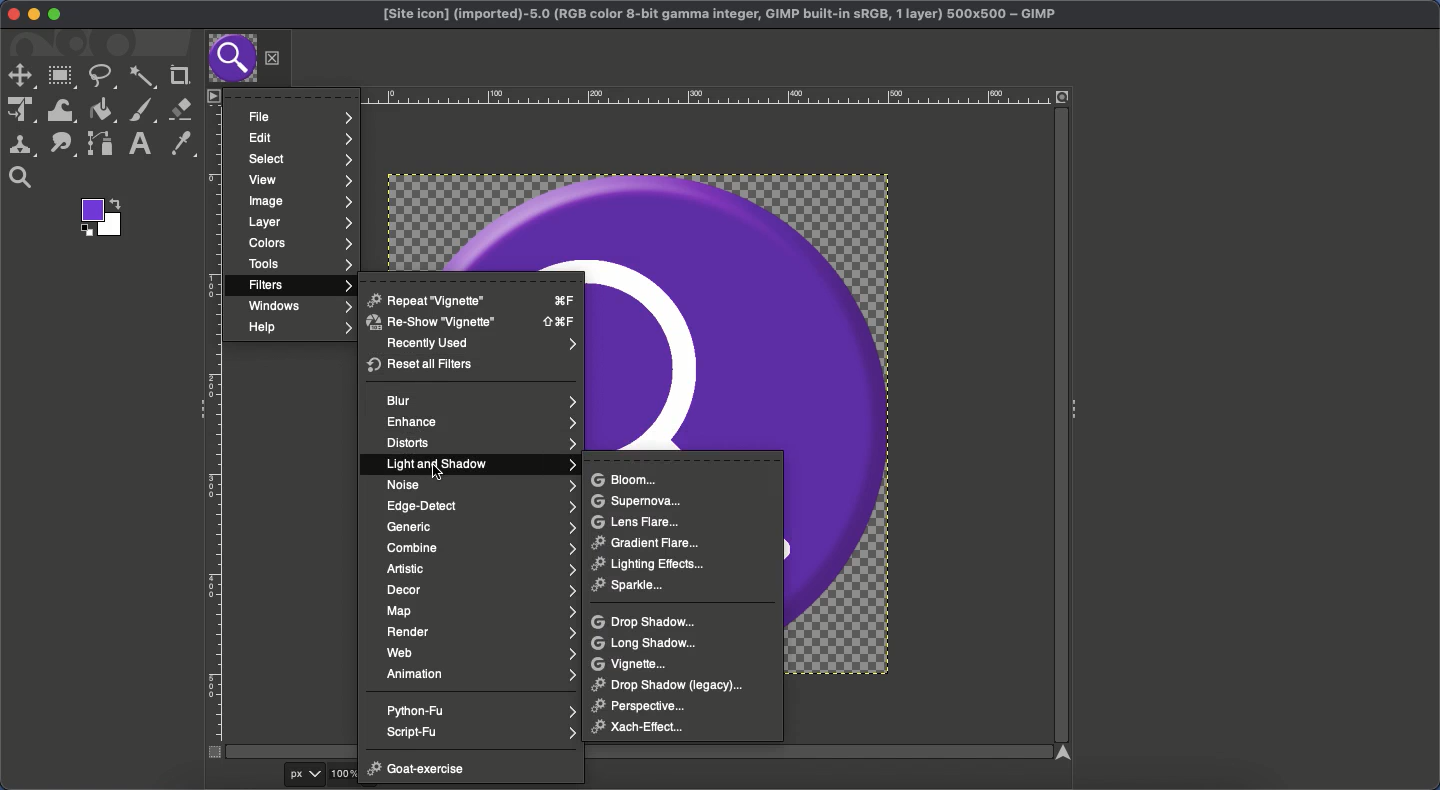 Image resolution: width=1440 pixels, height=790 pixels. Describe the element at coordinates (34, 15) in the screenshot. I see `Minimize` at that location.